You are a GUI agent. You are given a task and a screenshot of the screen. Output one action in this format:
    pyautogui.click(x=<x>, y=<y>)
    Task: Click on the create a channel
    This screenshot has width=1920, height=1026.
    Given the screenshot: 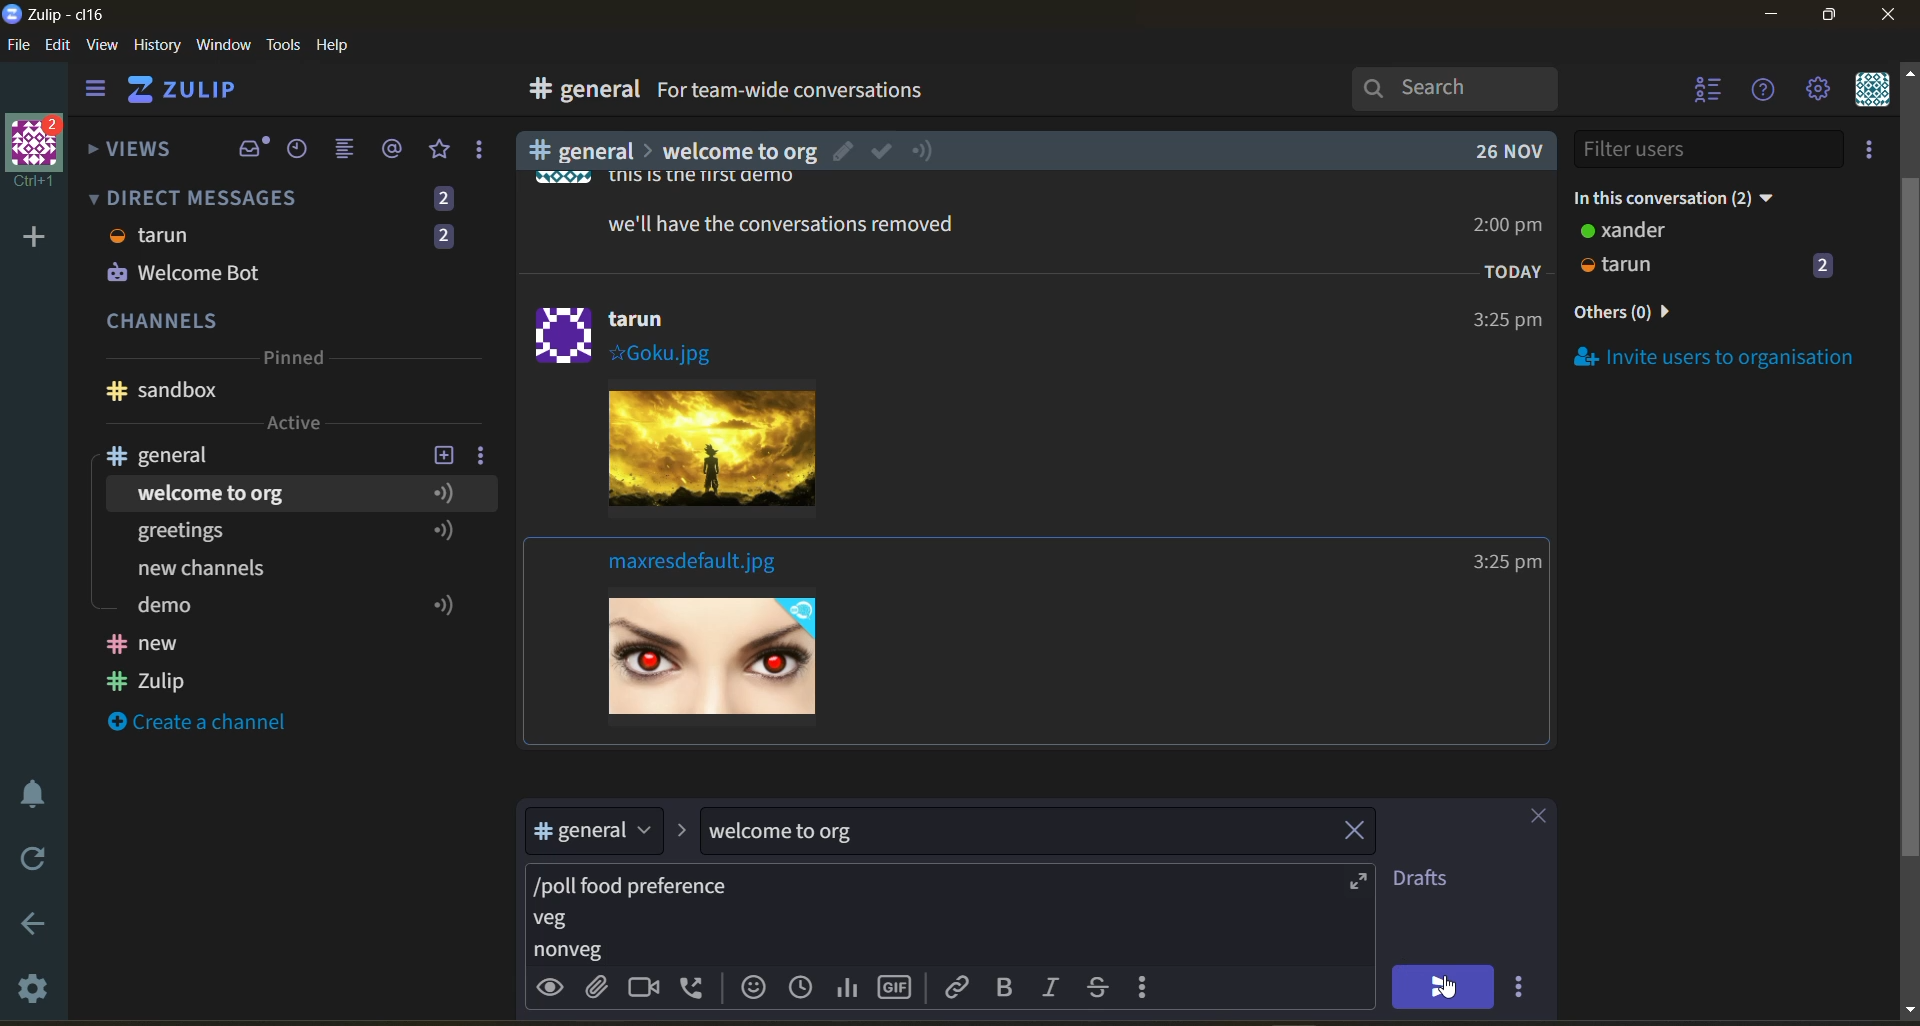 What is the action you would take?
    pyautogui.click(x=209, y=724)
    